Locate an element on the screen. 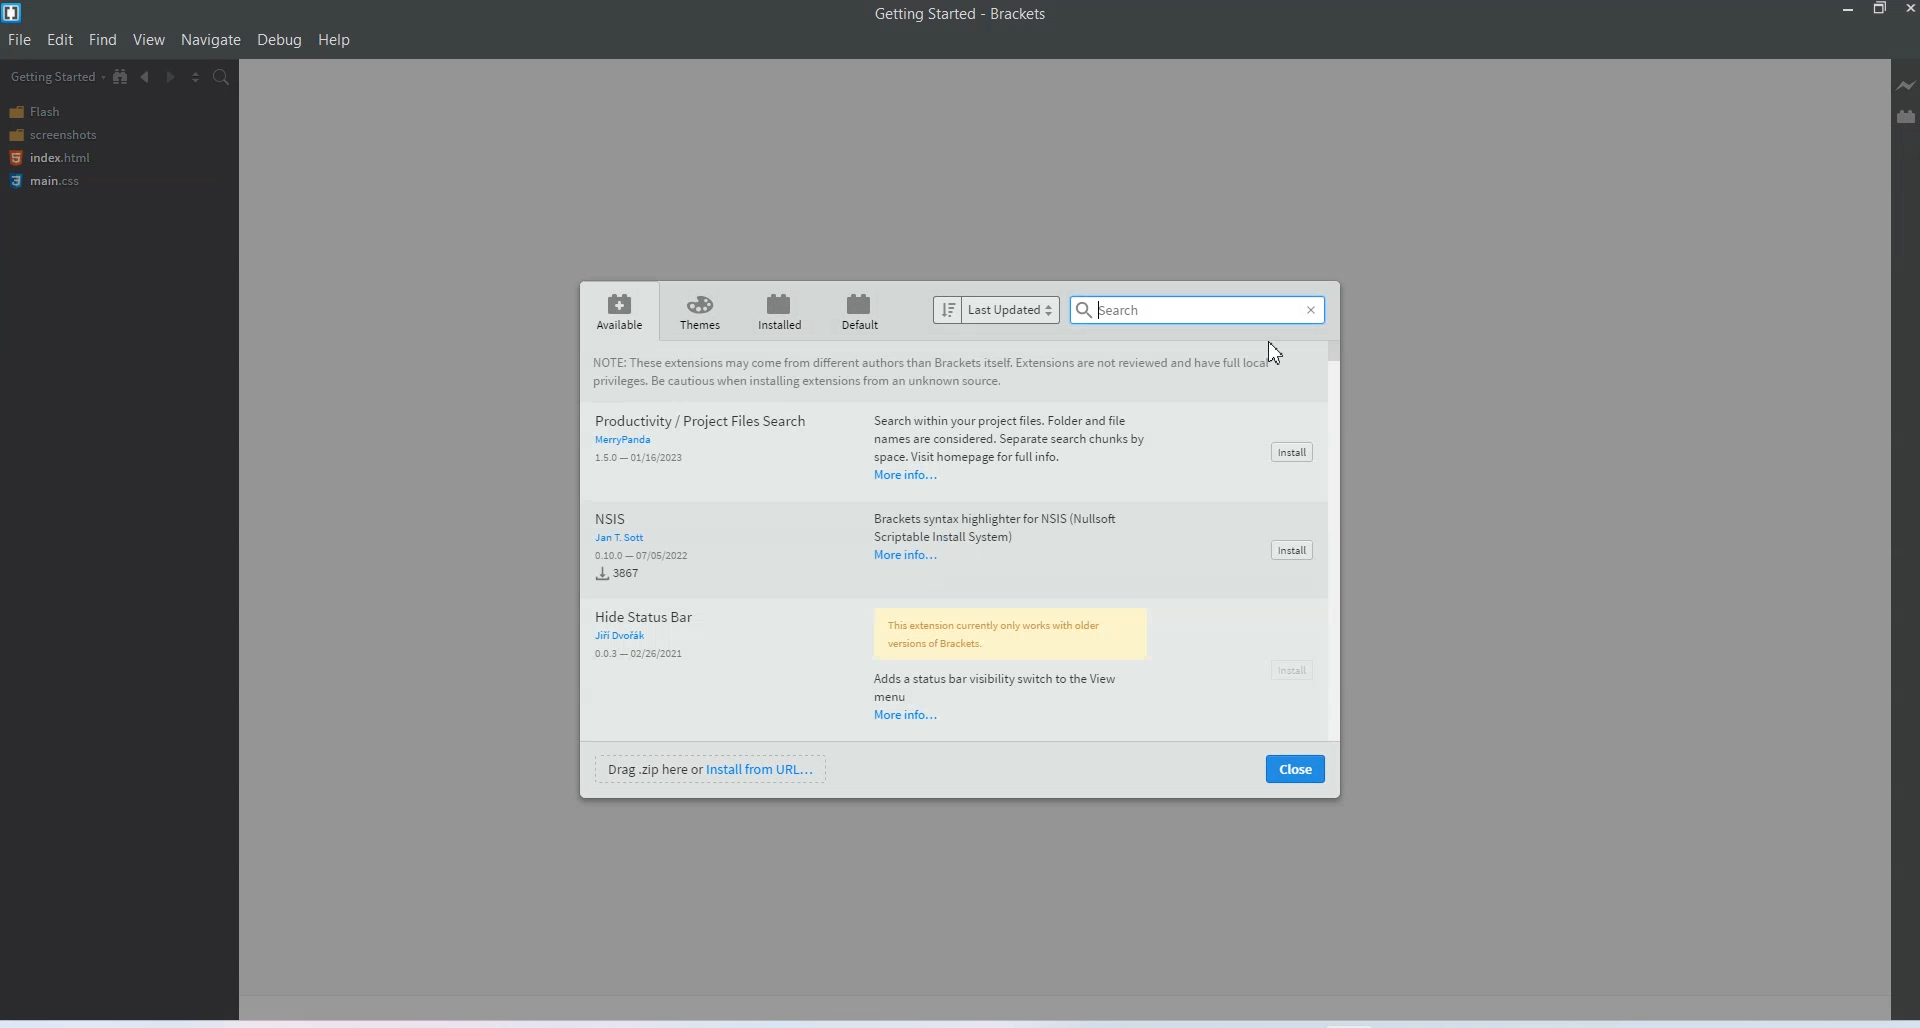  Getting Started is located at coordinates (54, 76).